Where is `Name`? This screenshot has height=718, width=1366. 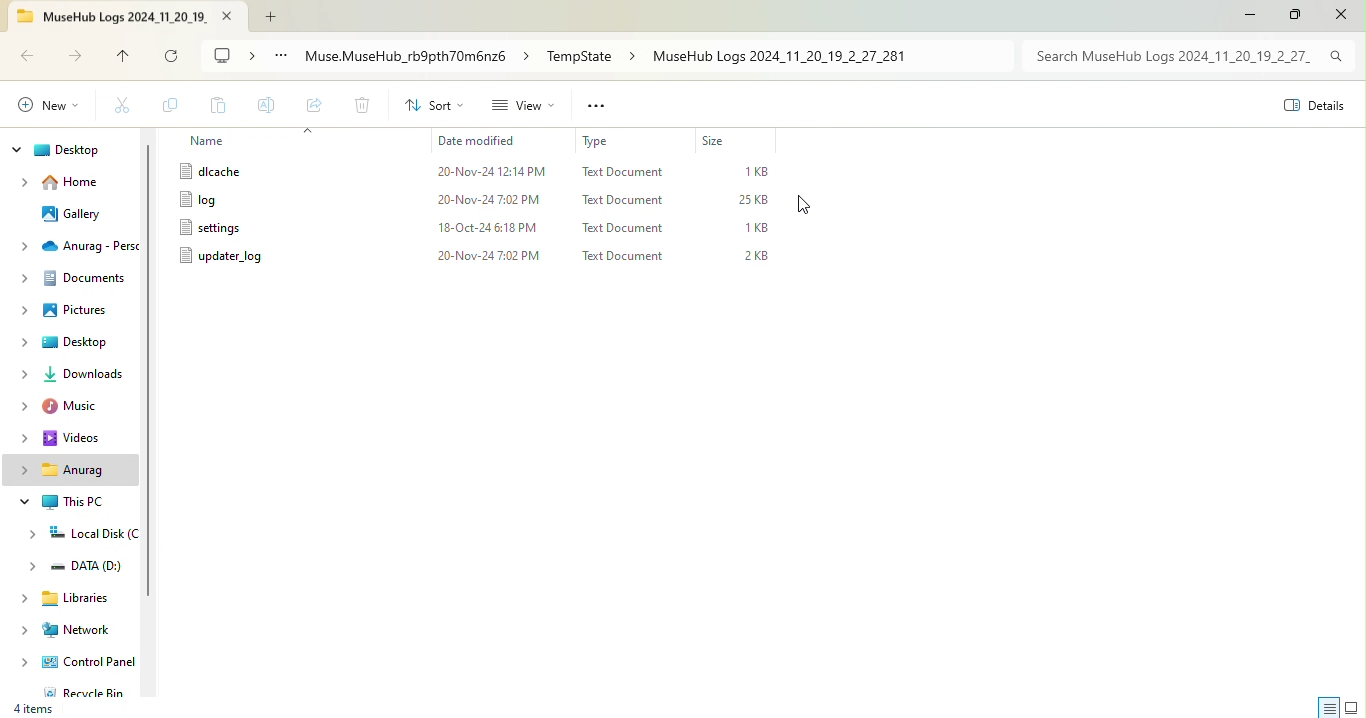
Name is located at coordinates (208, 141).